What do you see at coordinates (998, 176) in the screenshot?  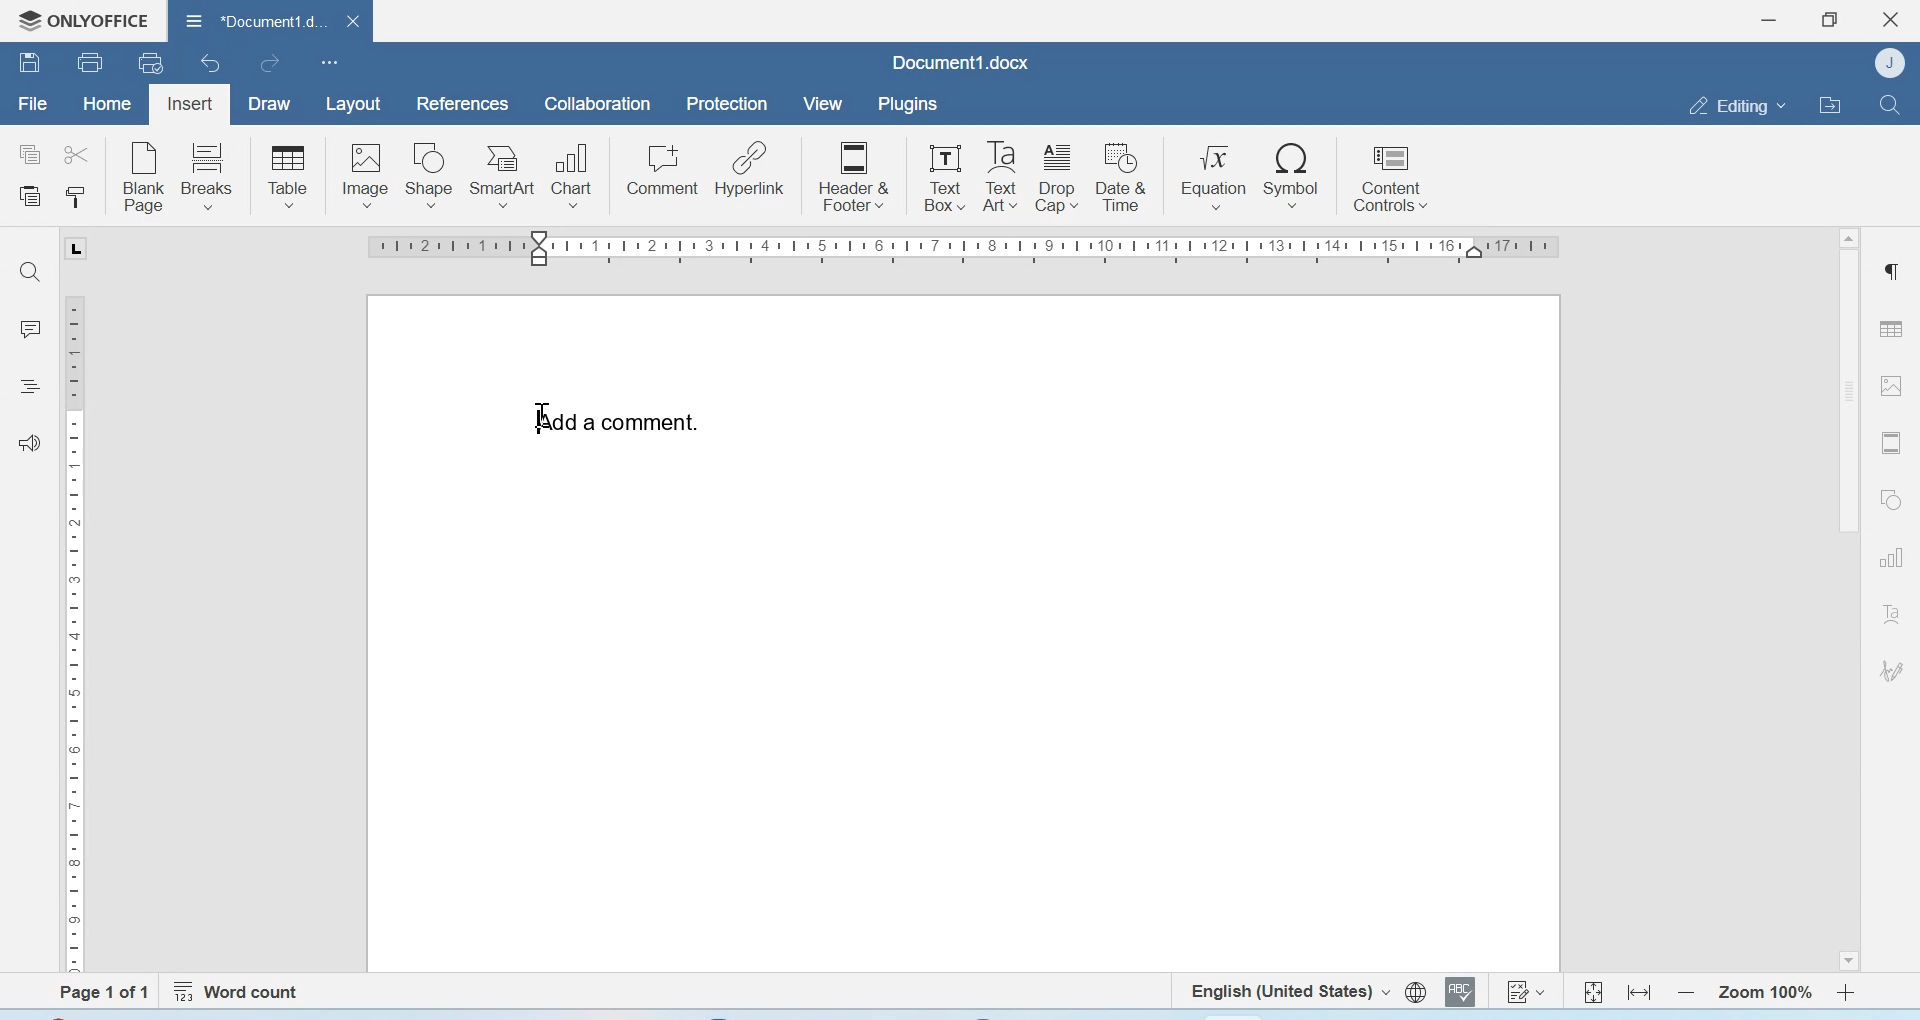 I see `Text Box` at bounding box center [998, 176].